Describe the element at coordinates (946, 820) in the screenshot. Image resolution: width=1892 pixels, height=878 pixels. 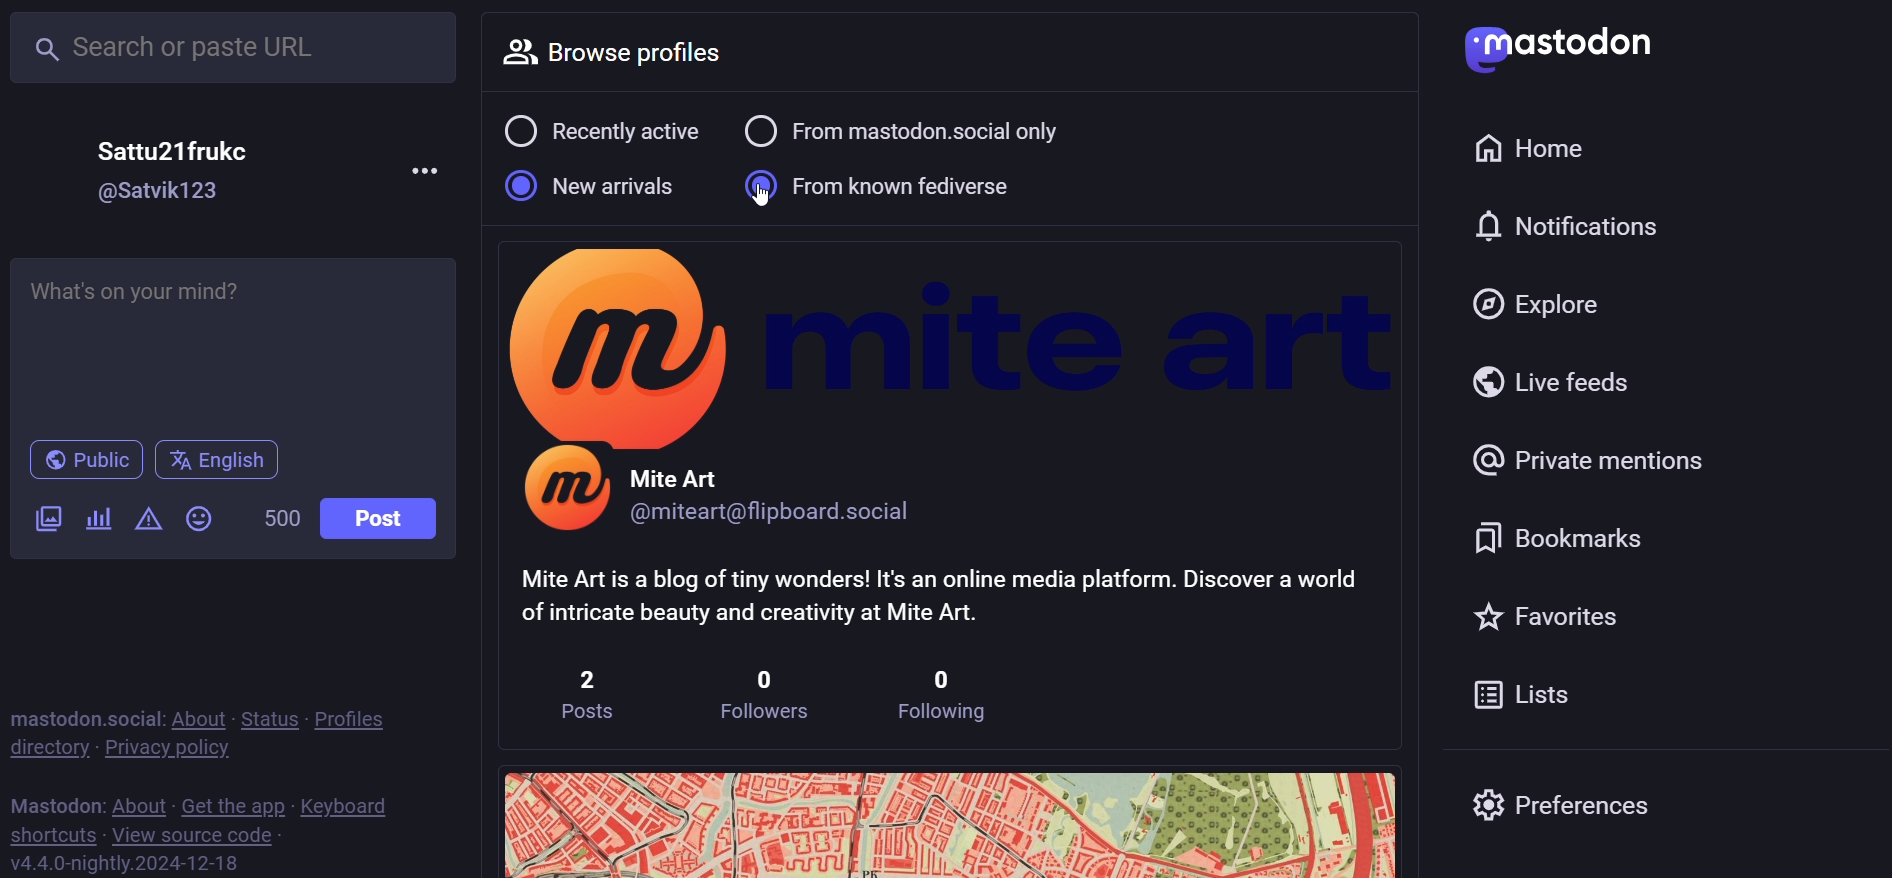
I see `image ` at that location.